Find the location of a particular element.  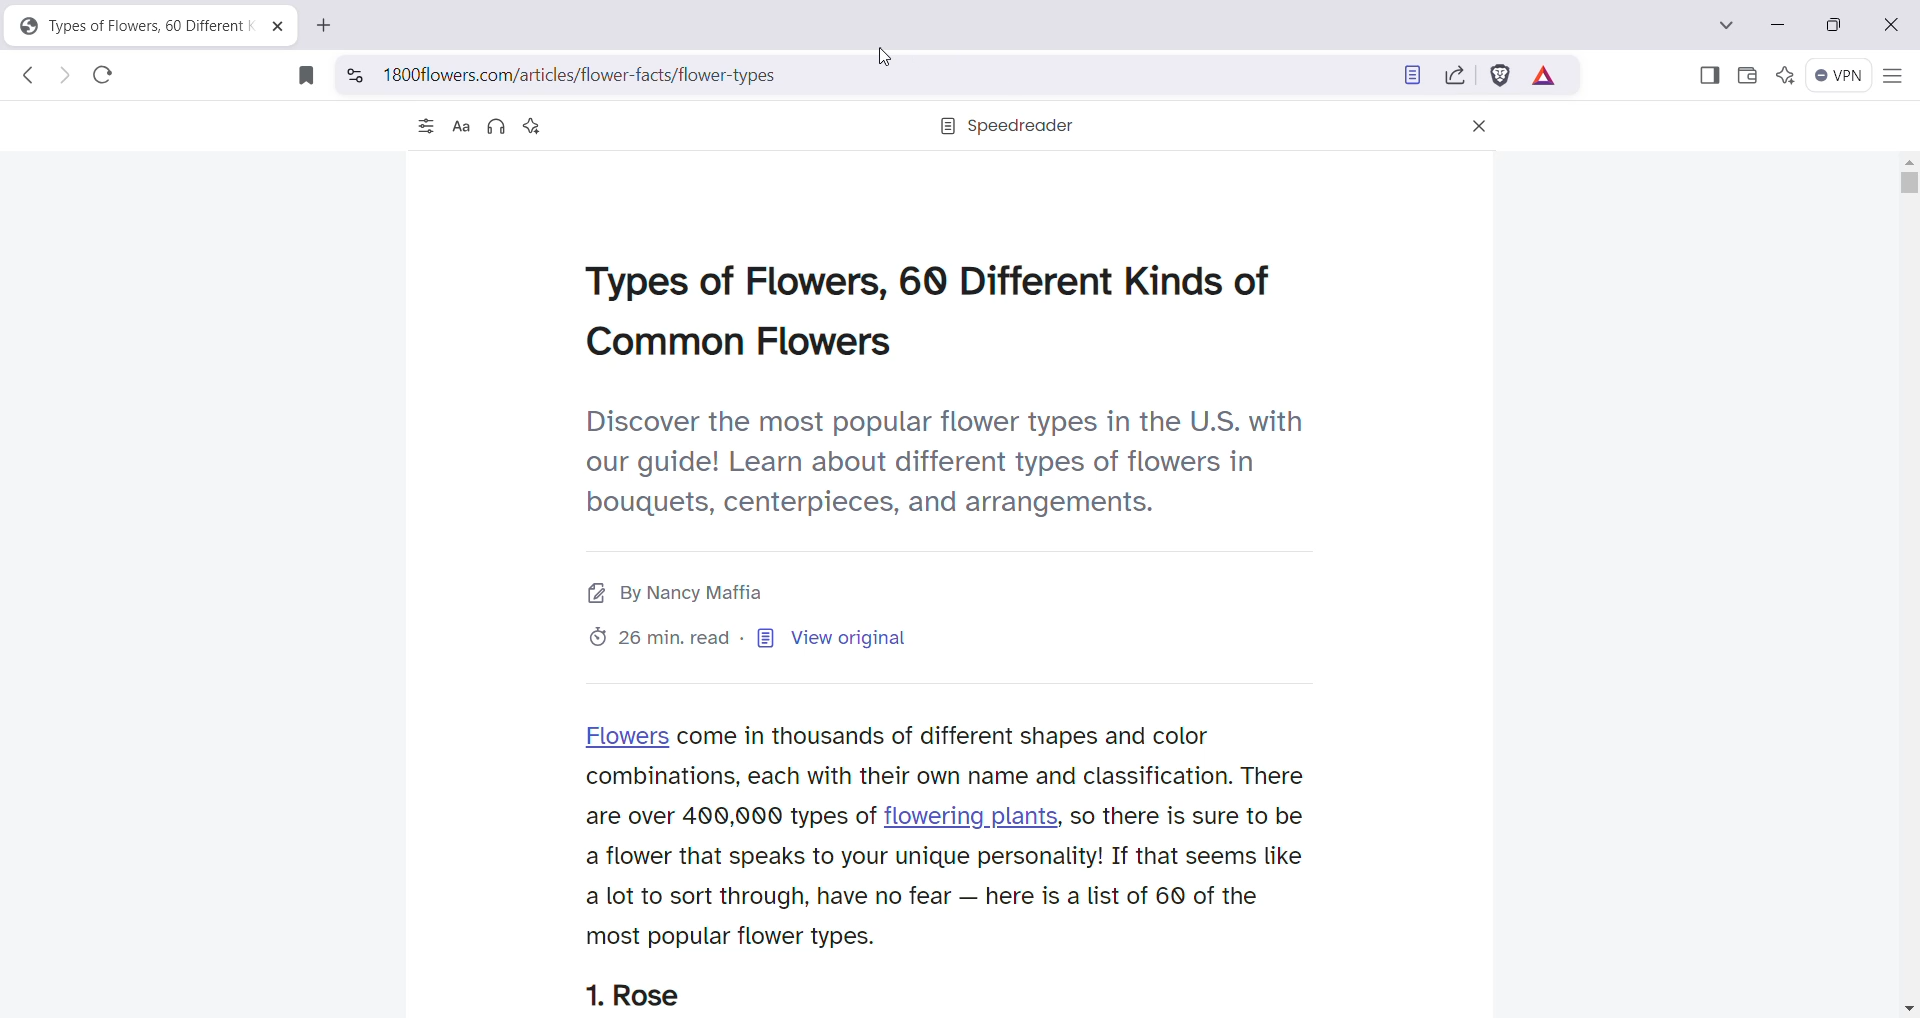

so there is sure to be is located at coordinates (1189, 817).